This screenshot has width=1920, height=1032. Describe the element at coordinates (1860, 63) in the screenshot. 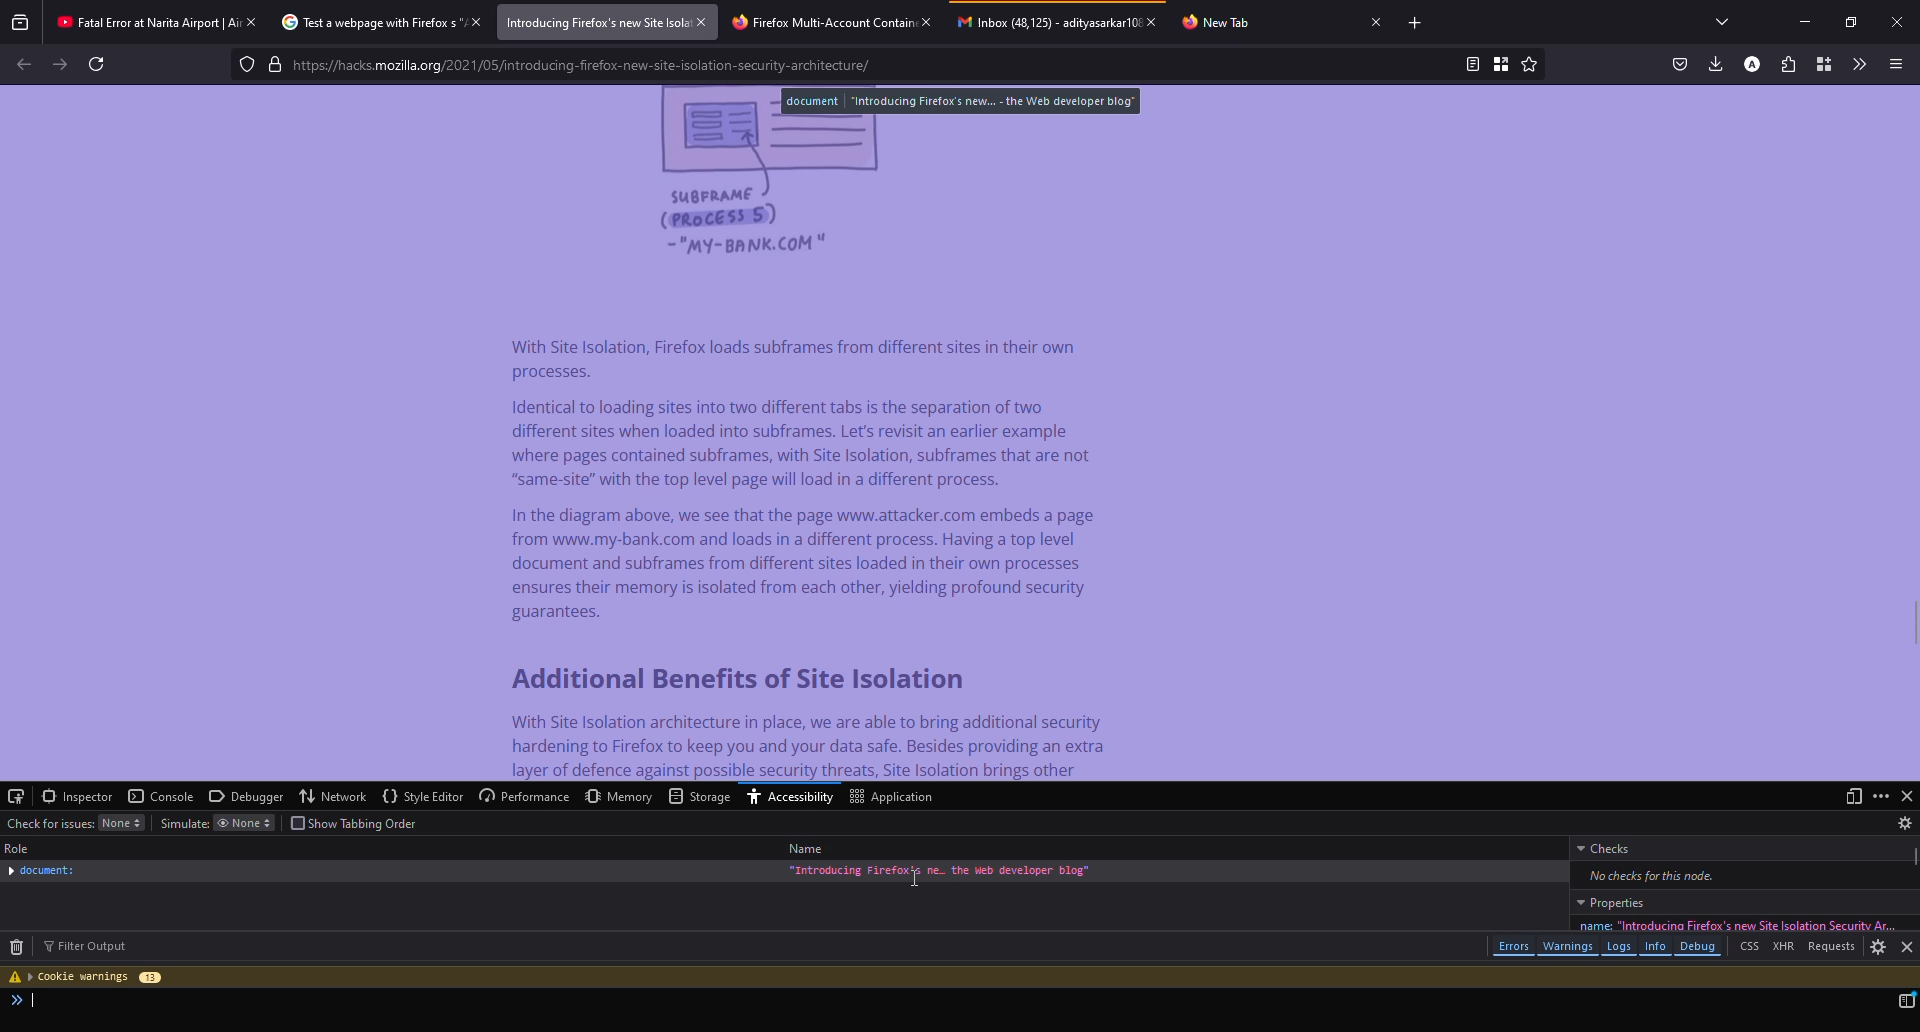

I see `more tools` at that location.